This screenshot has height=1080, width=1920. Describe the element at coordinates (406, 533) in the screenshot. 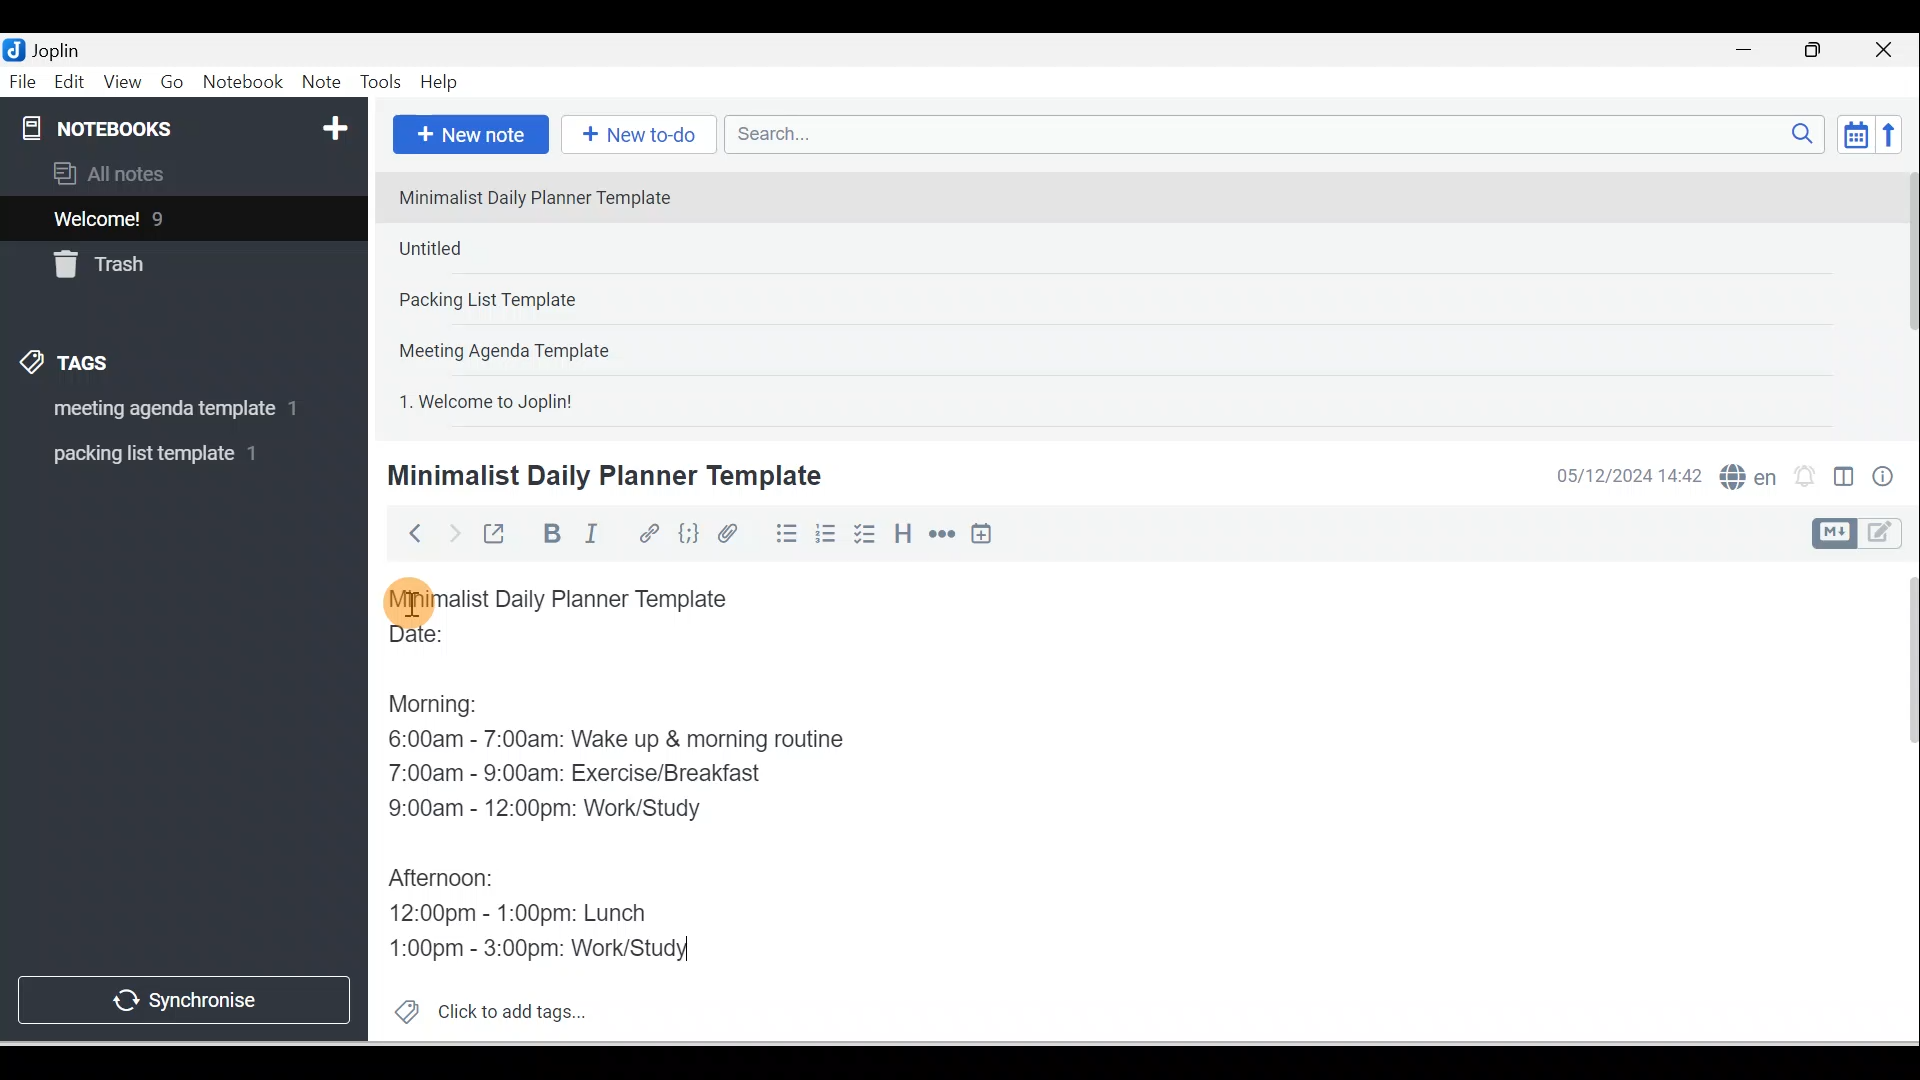

I see `Back` at that location.